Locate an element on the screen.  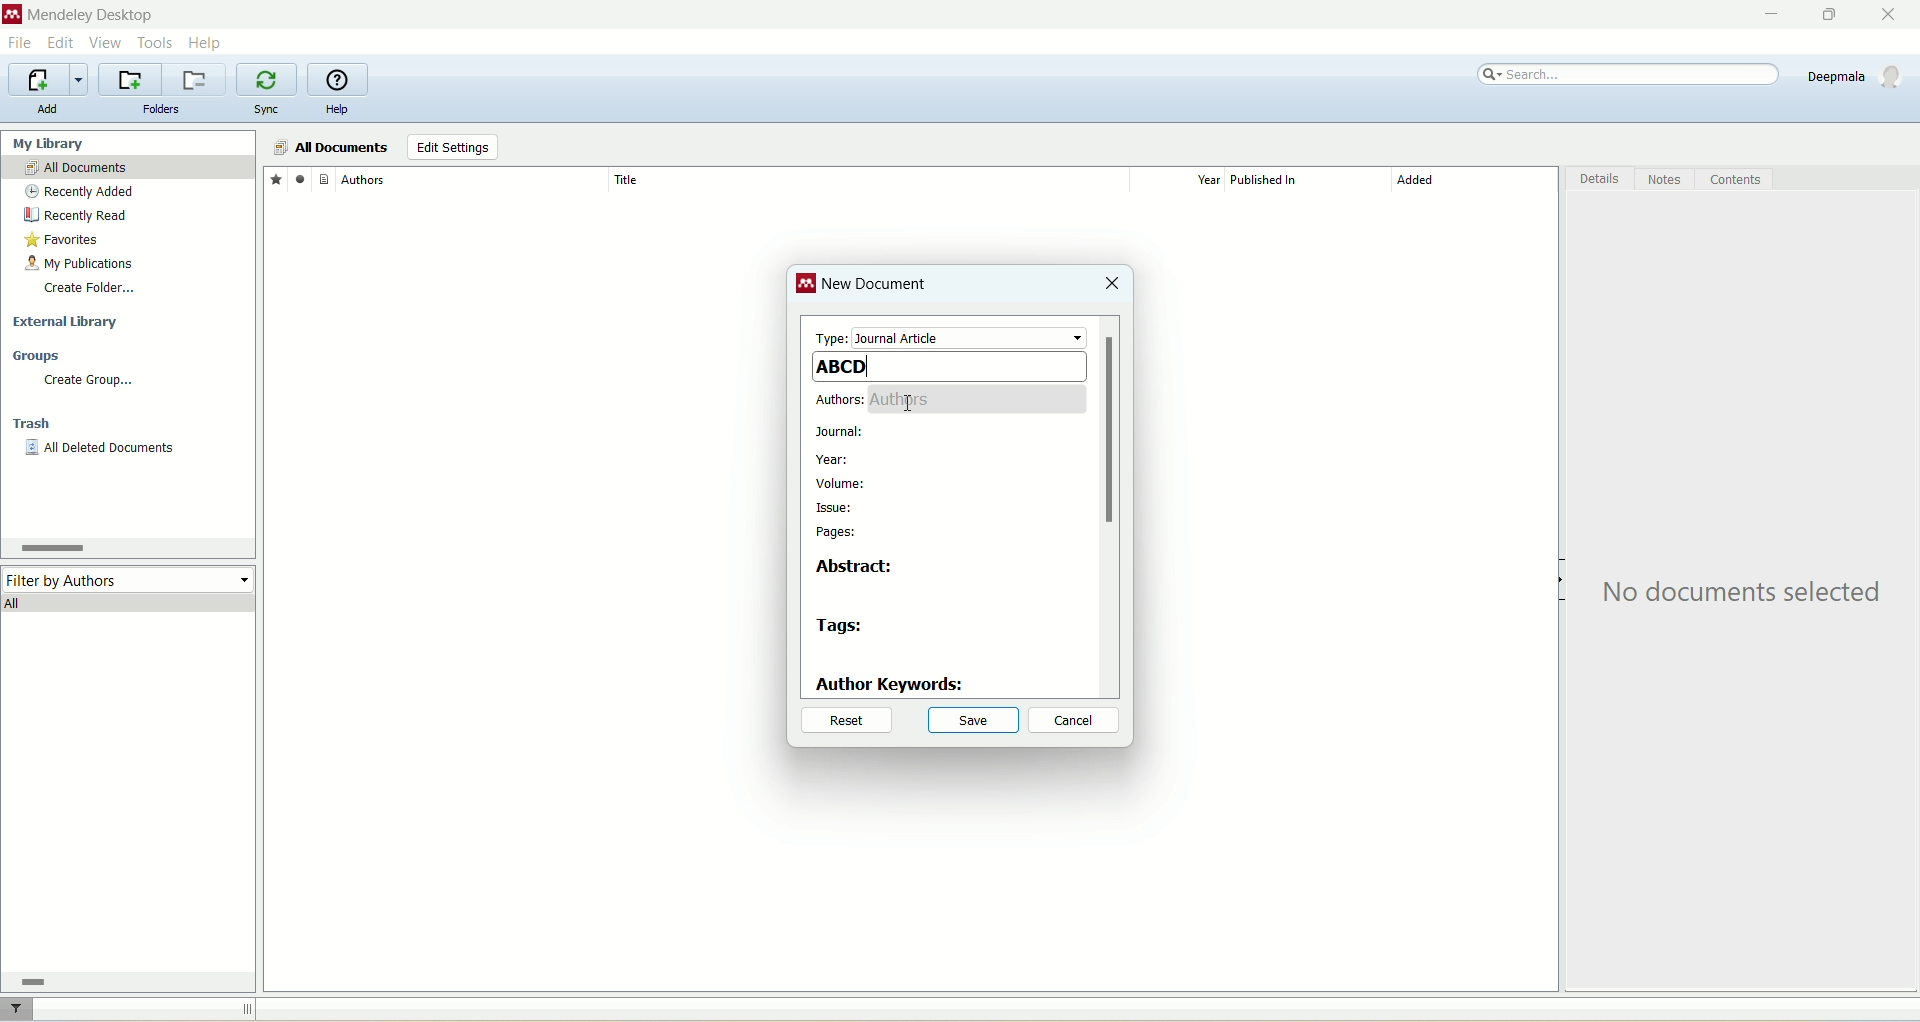
maximize is located at coordinates (1825, 15).